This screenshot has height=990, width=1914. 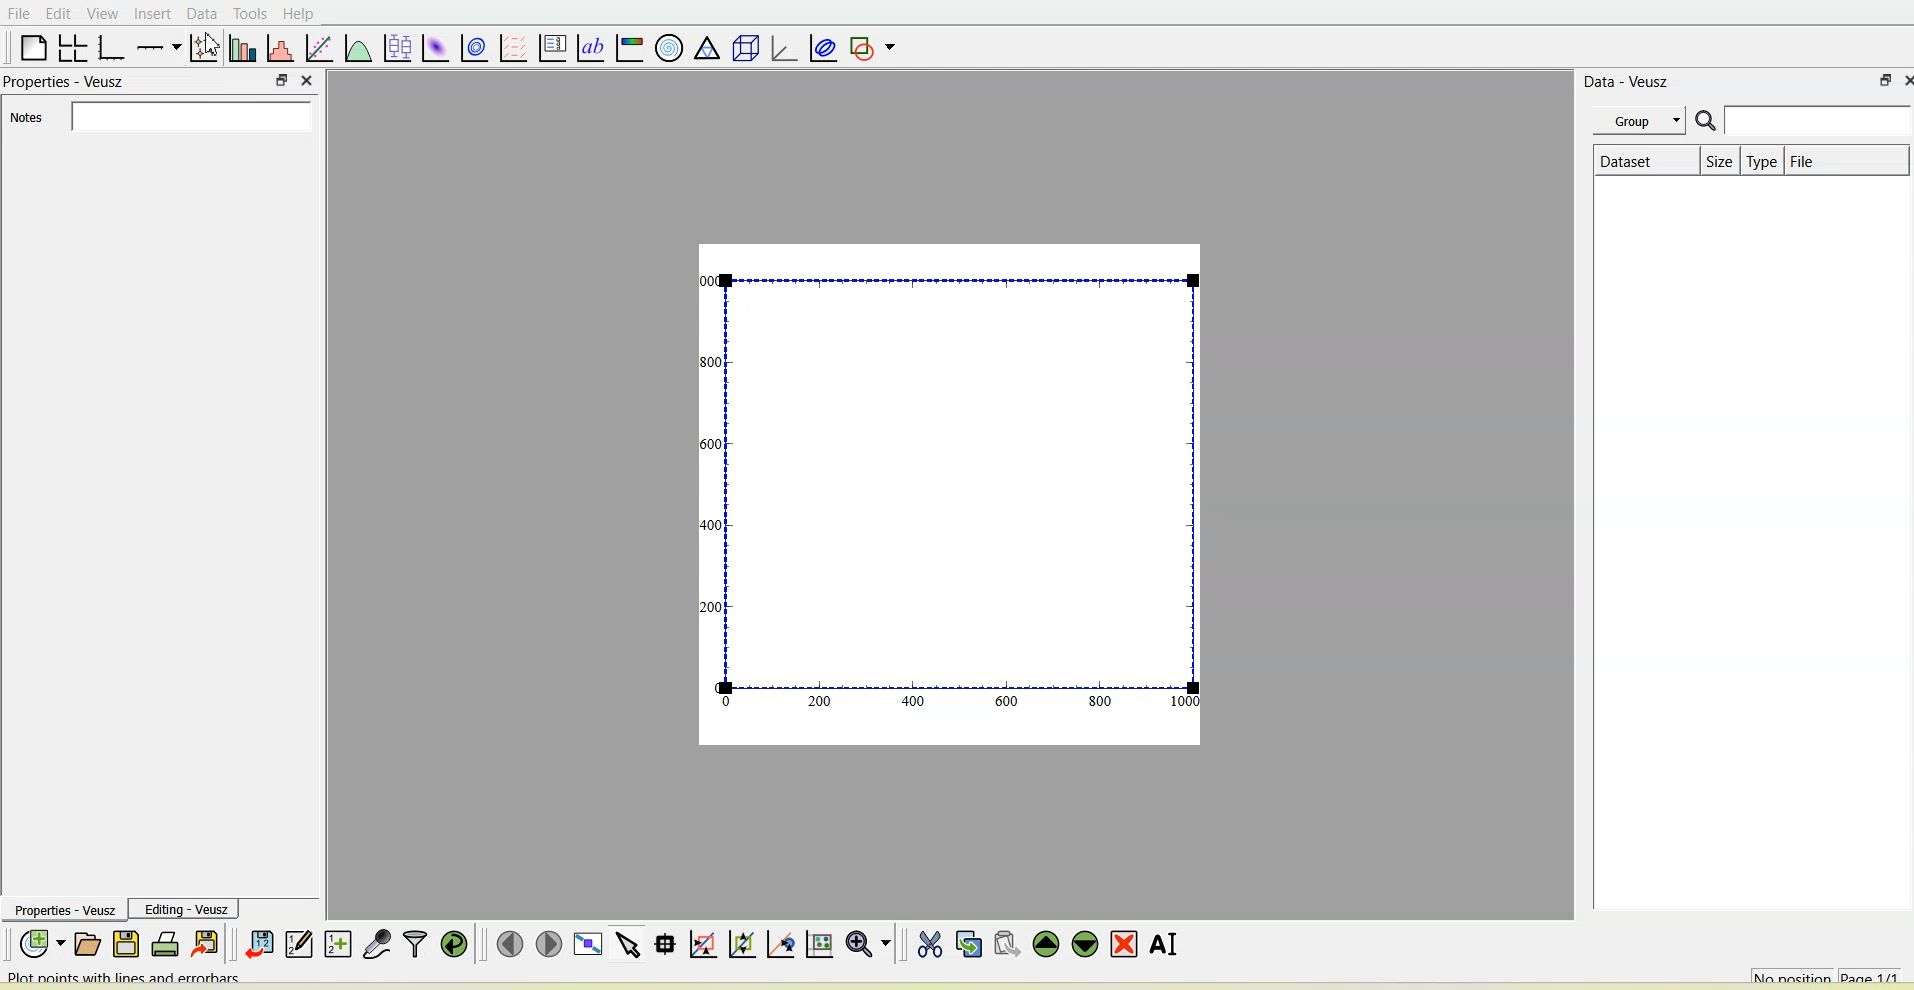 What do you see at coordinates (551, 46) in the screenshot?
I see `plot key` at bounding box center [551, 46].